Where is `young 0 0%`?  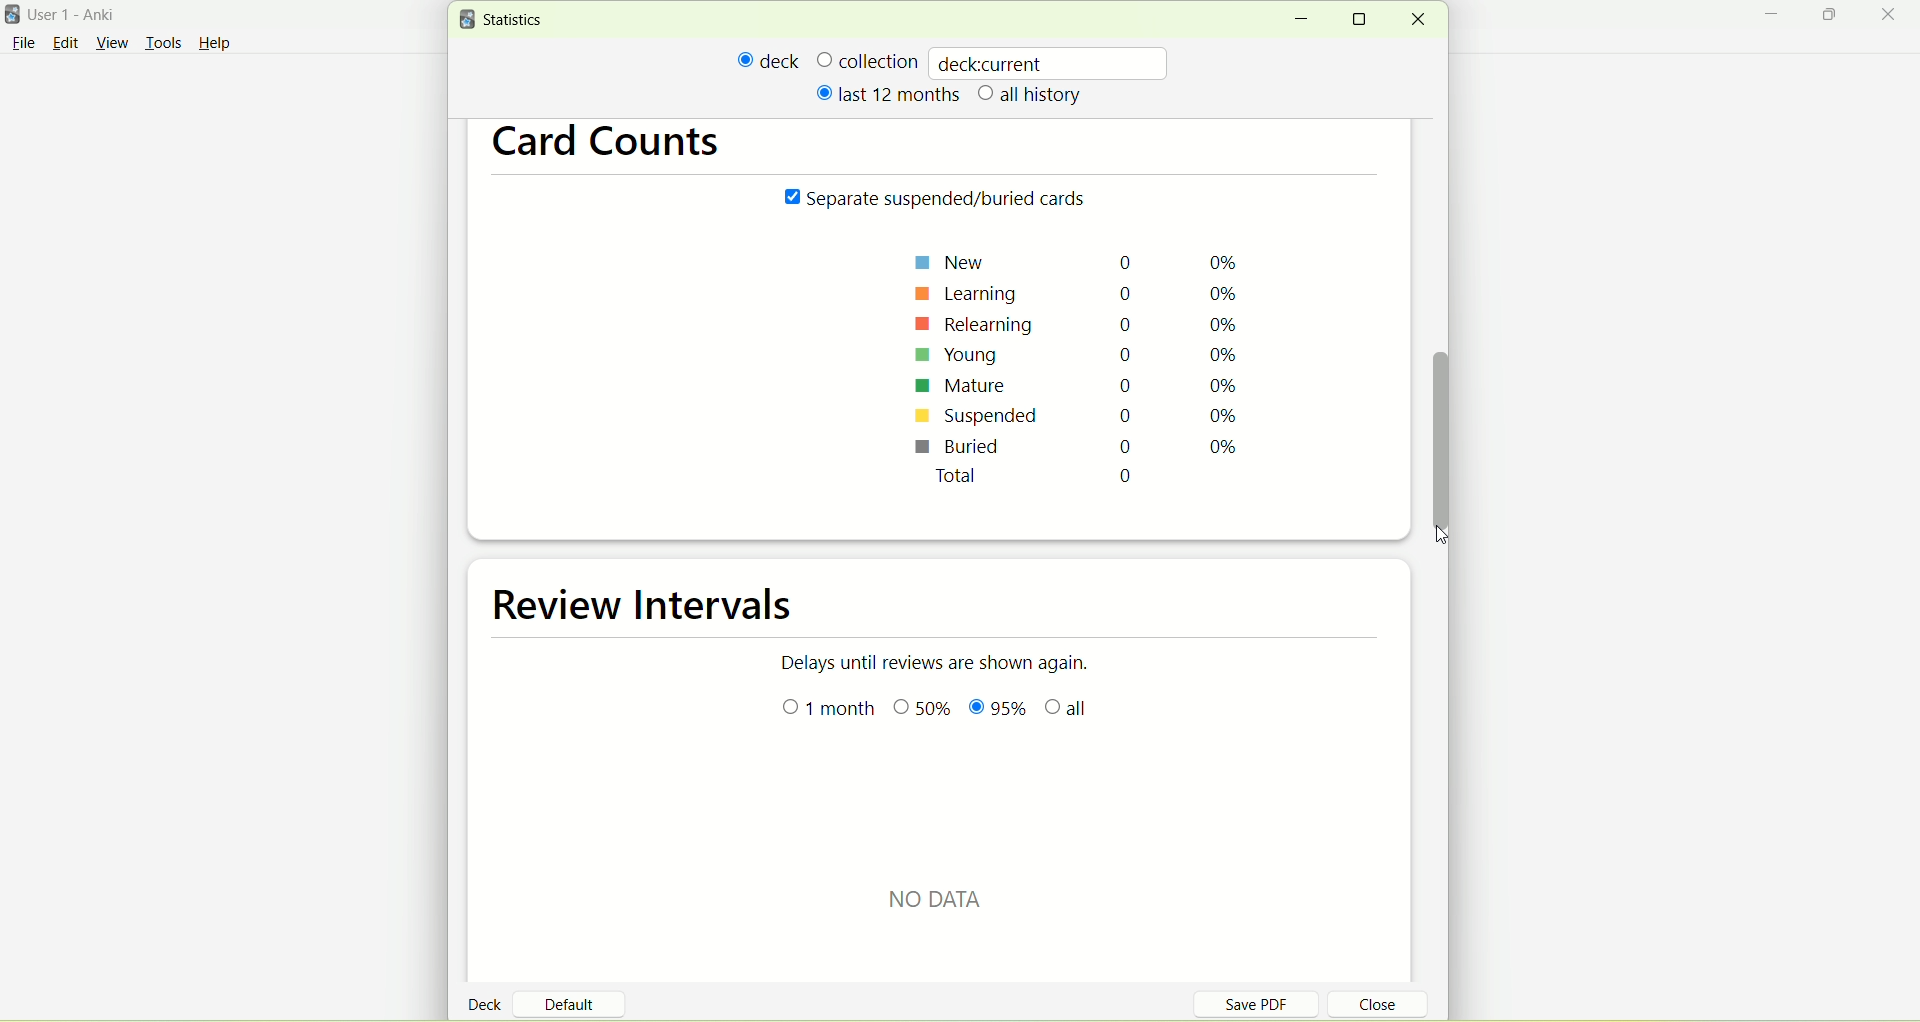
young 0 0% is located at coordinates (1080, 356).